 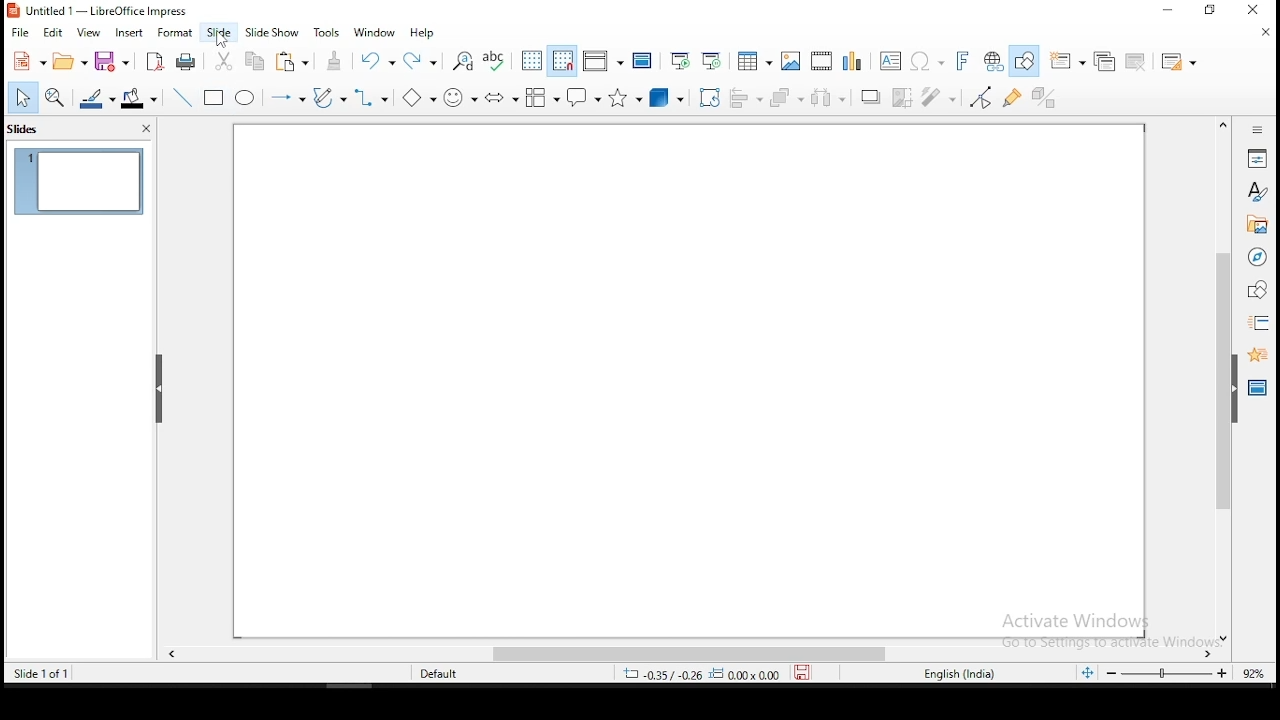 What do you see at coordinates (1013, 96) in the screenshot?
I see `show gluepoint functions` at bounding box center [1013, 96].